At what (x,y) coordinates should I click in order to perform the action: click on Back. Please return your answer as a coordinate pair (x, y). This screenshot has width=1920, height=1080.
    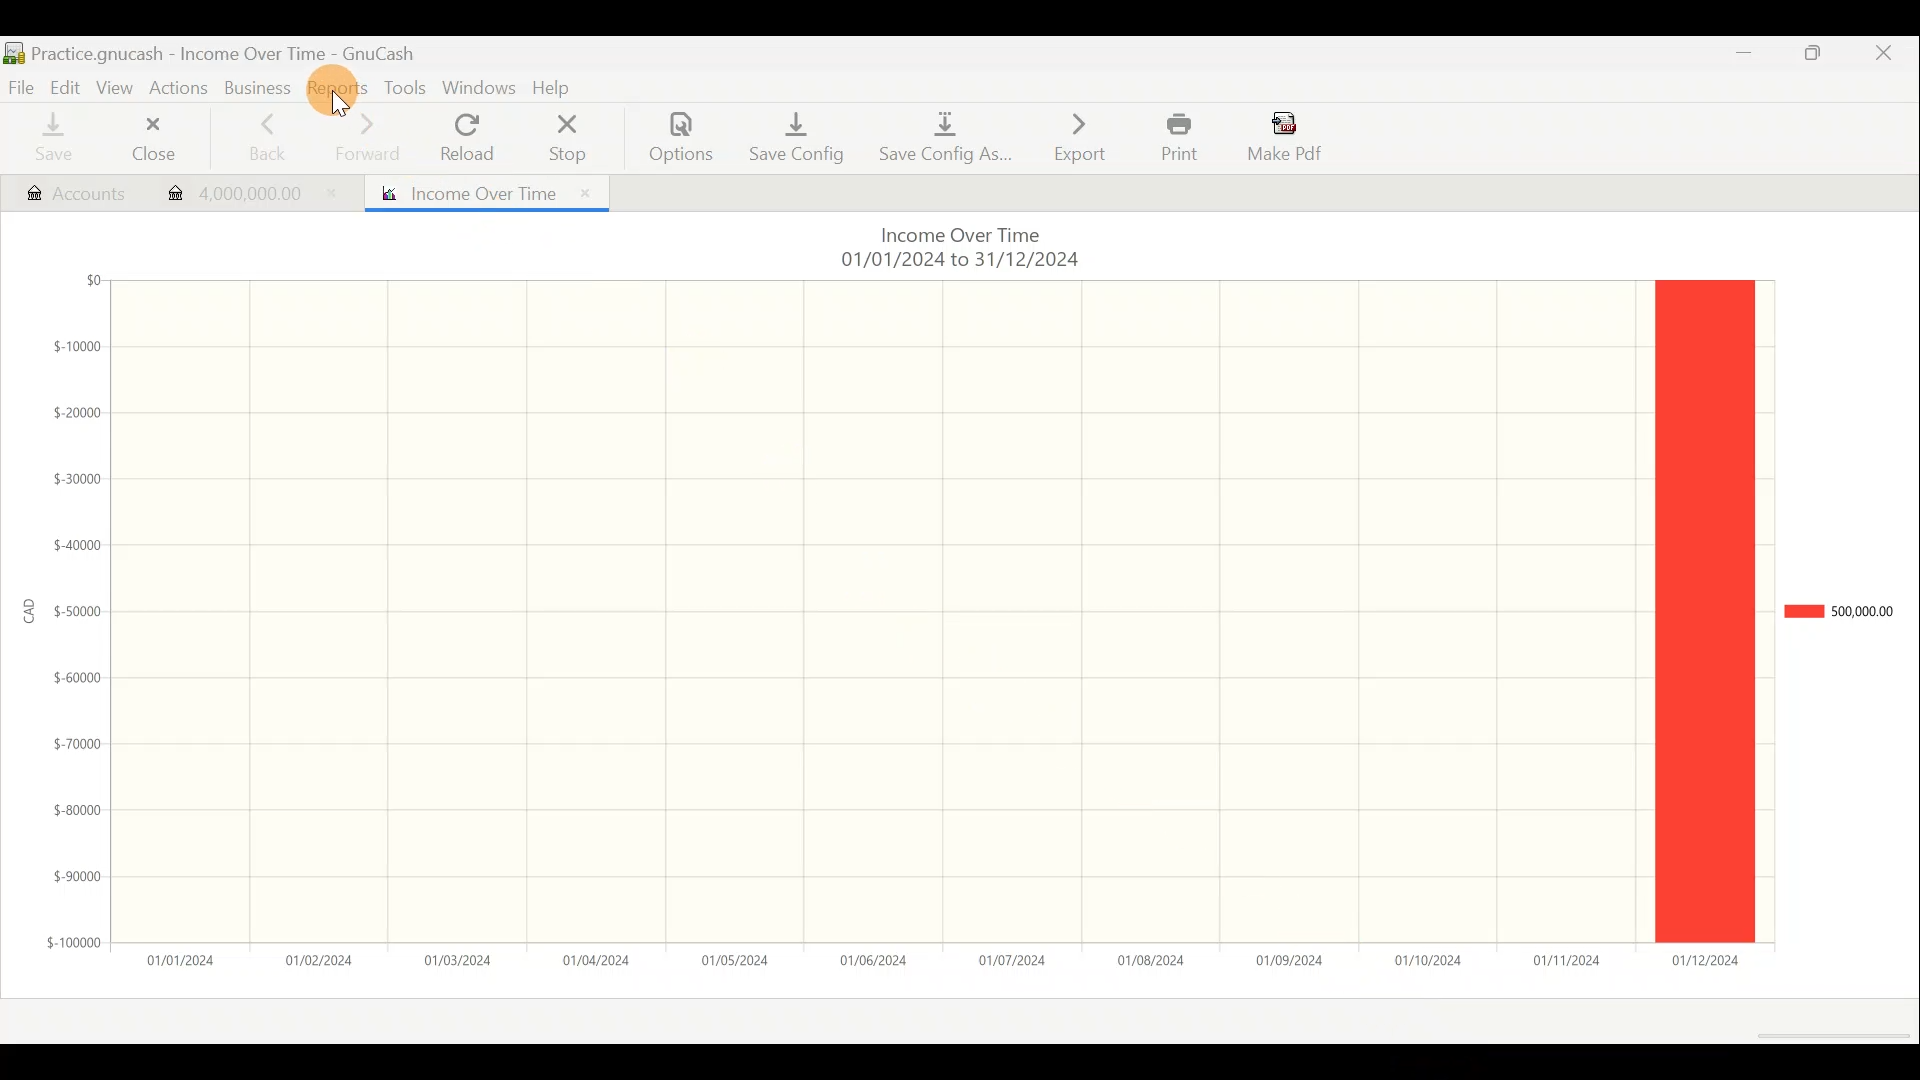
    Looking at the image, I should click on (266, 135).